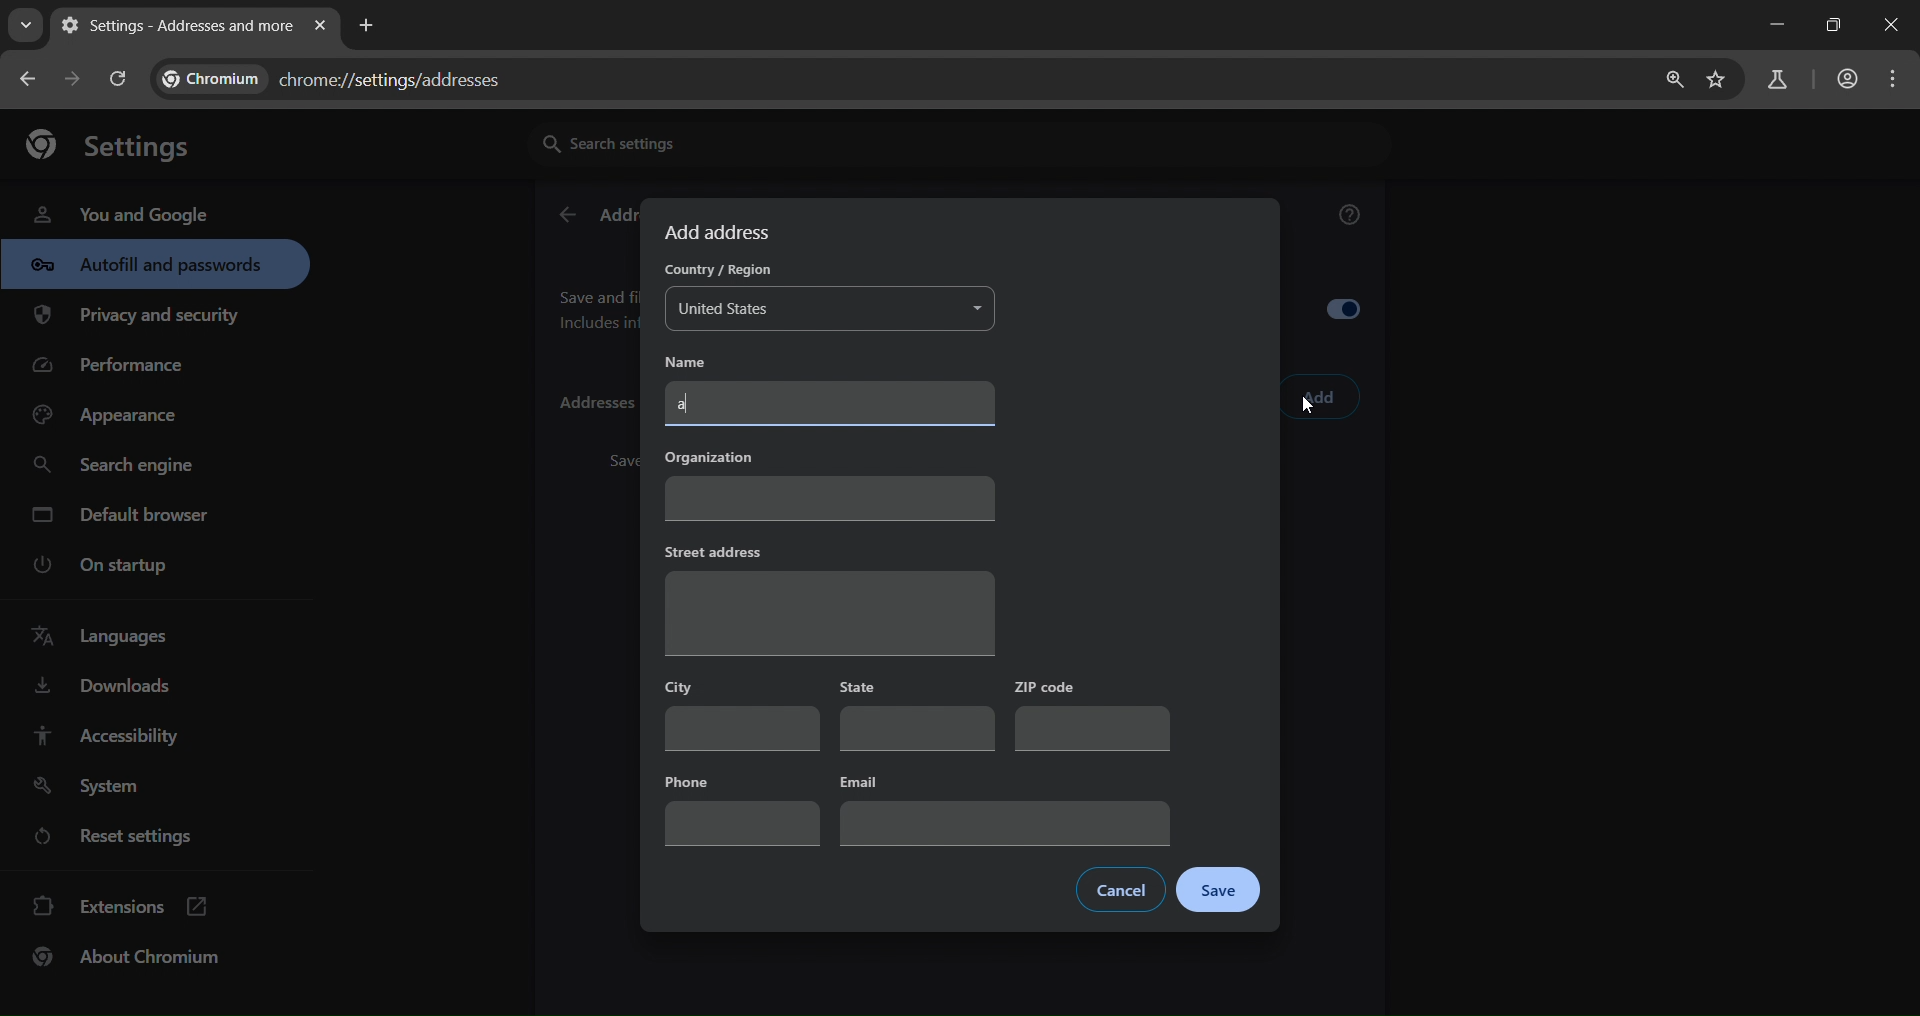 The width and height of the screenshot is (1920, 1016). I want to click on name, so click(701, 361).